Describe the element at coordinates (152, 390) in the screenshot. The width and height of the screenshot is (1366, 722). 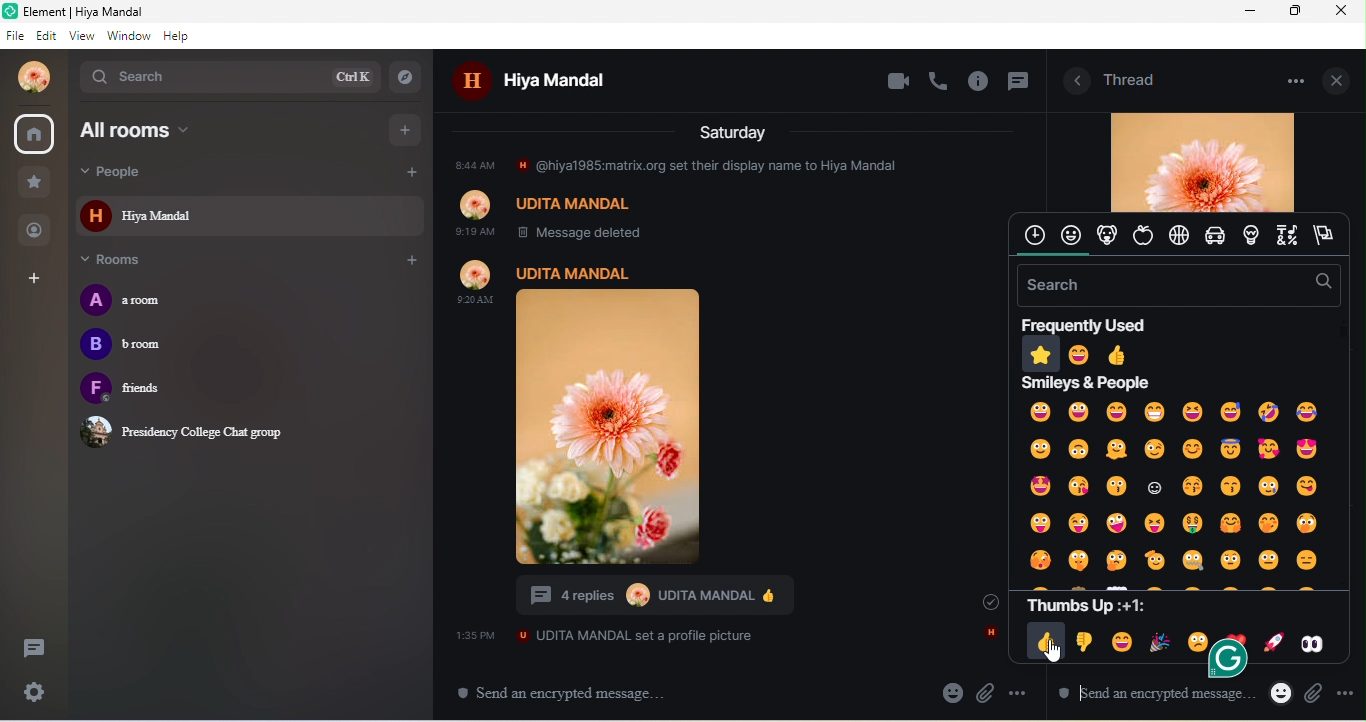
I see `friends` at that location.